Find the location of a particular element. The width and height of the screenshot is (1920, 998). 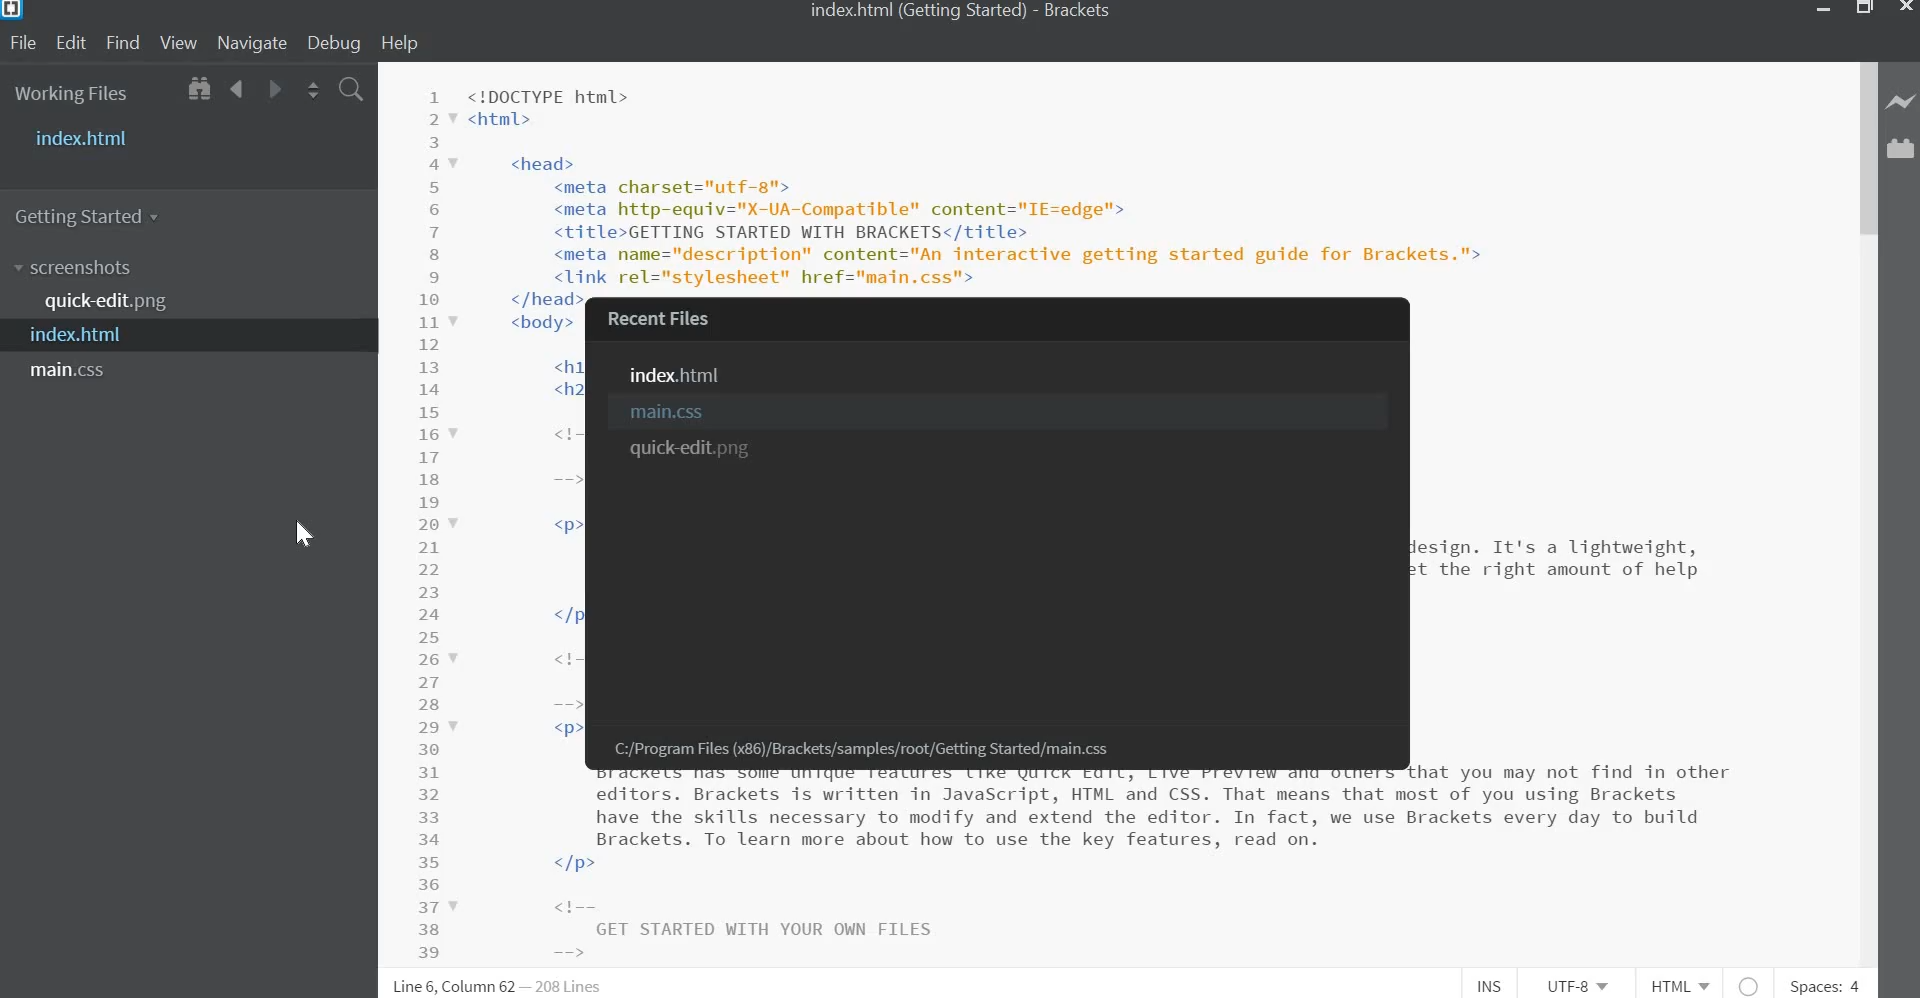

index.html (Getting Started) is located at coordinates (911, 10).